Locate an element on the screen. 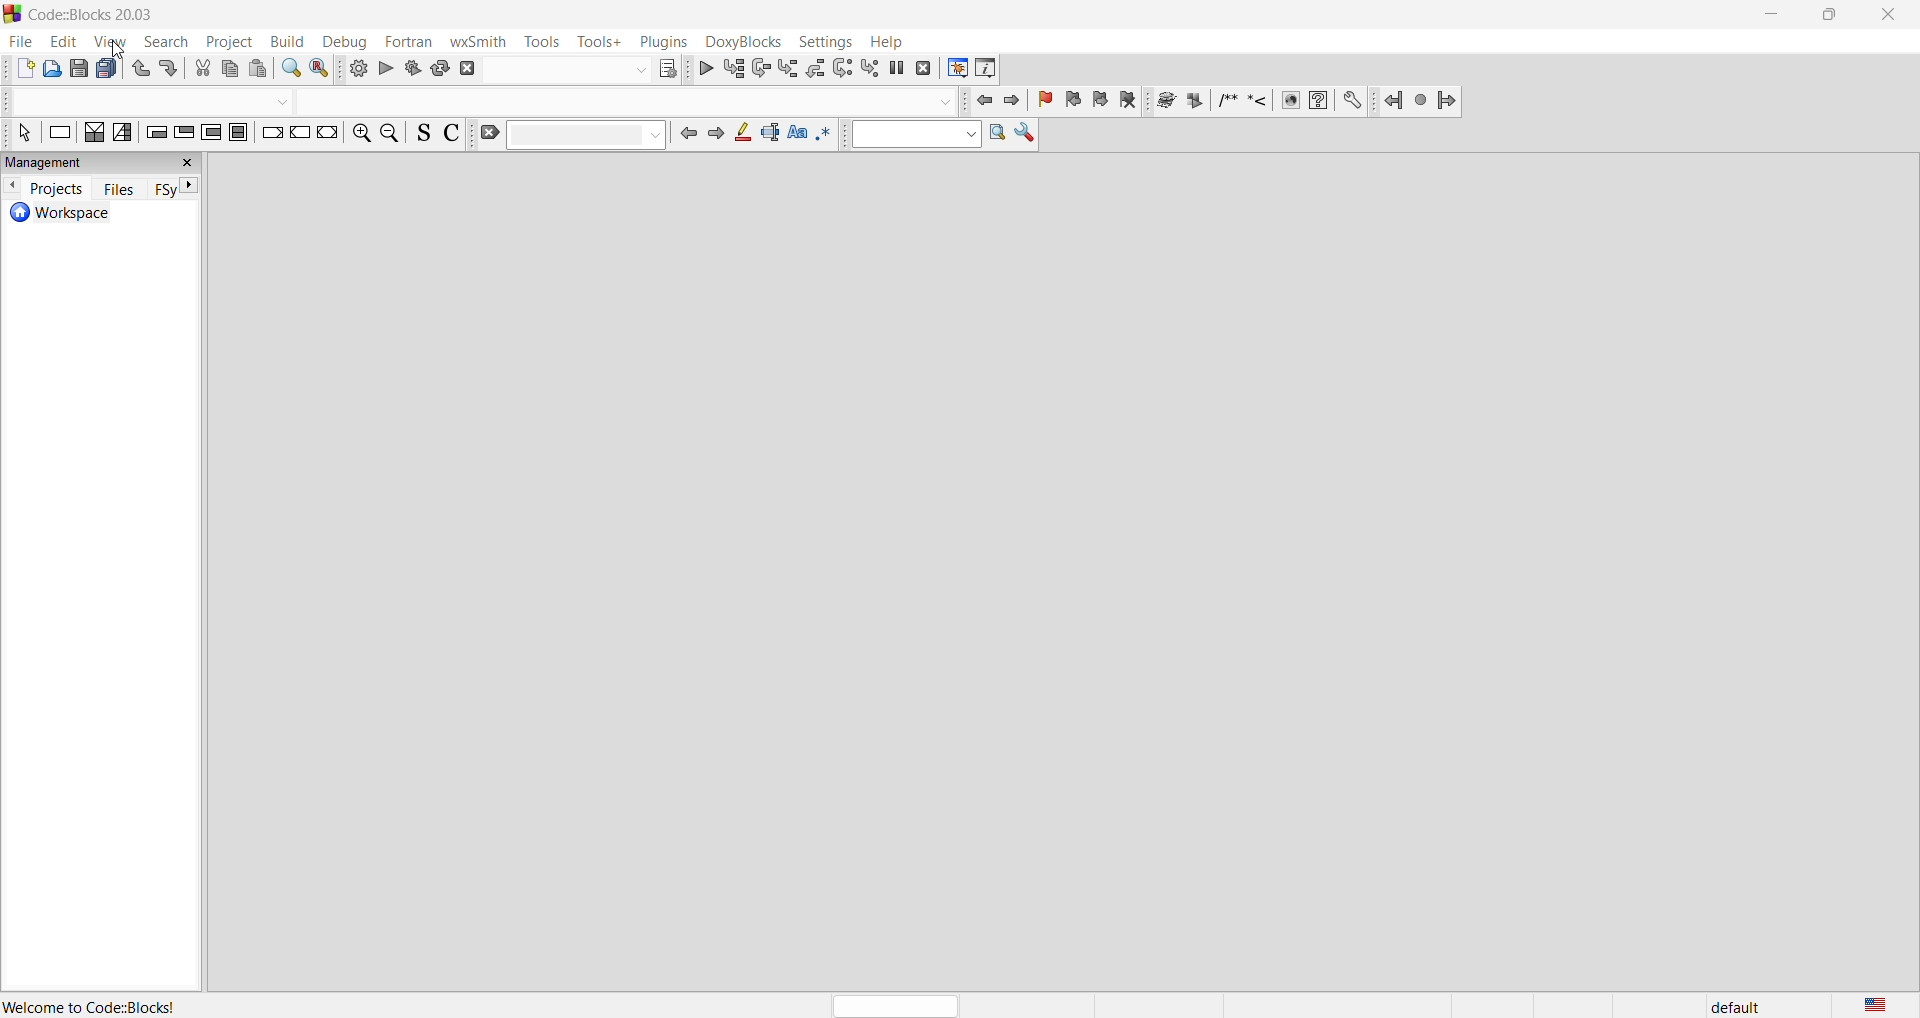 The image size is (1920, 1018). project is located at coordinates (230, 42).